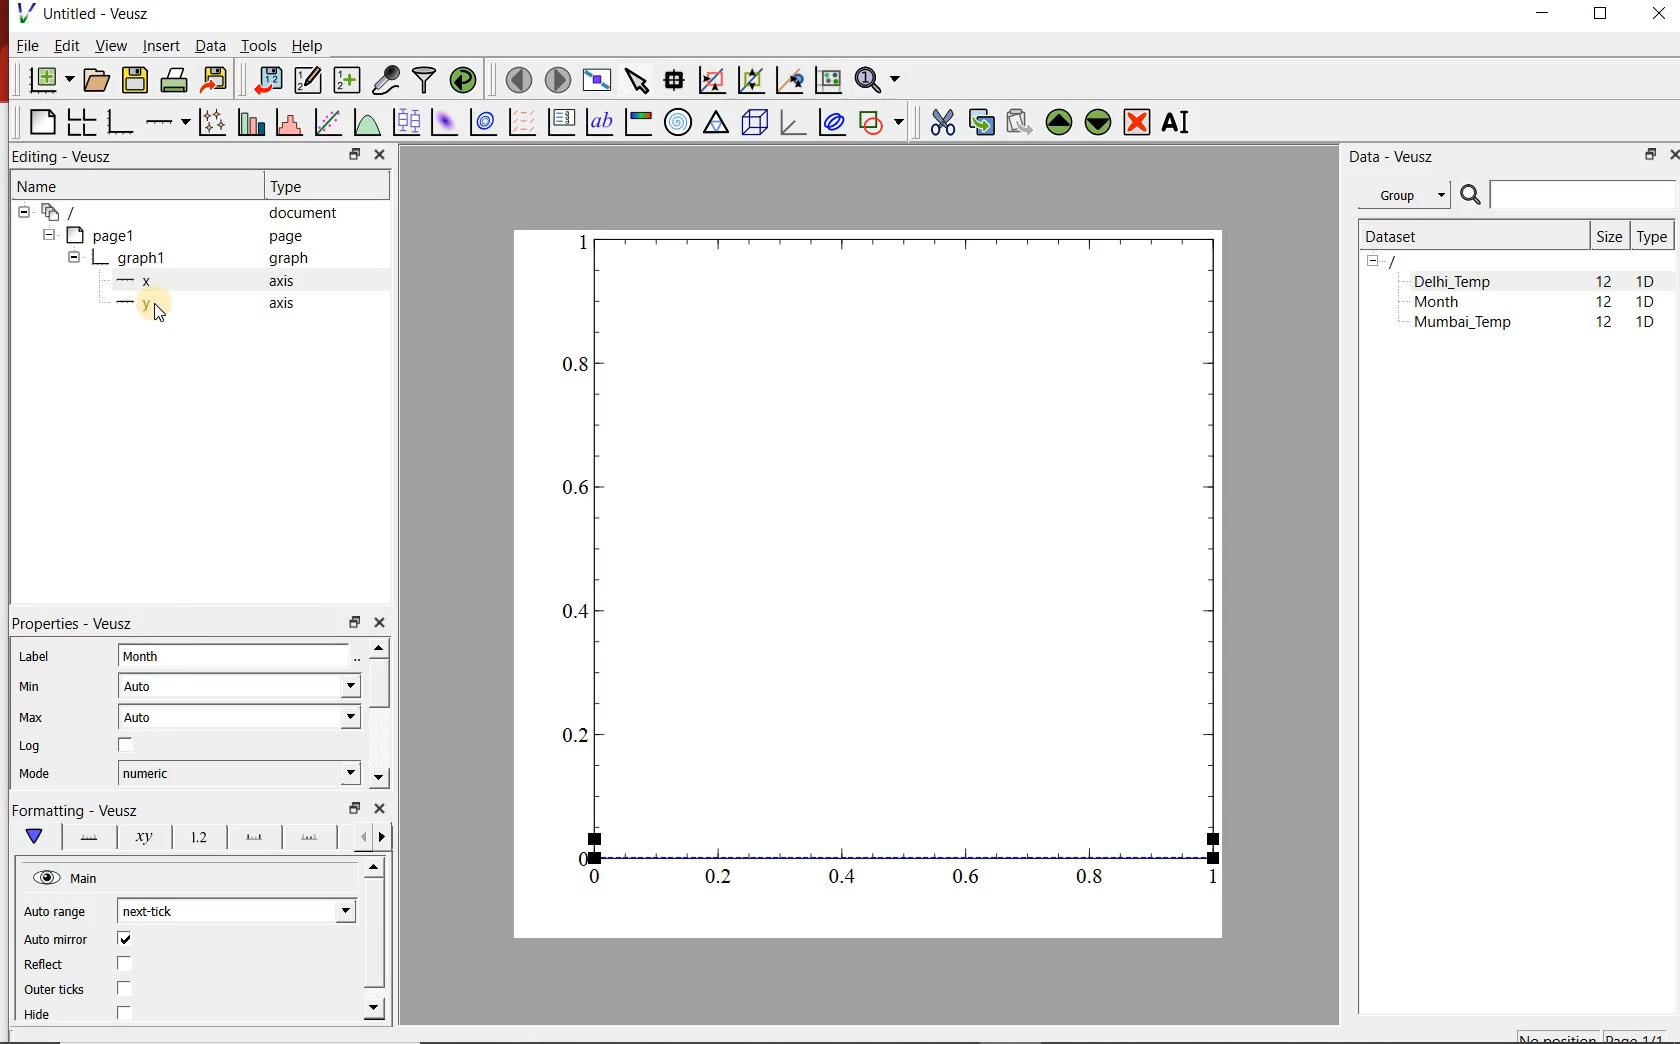  What do you see at coordinates (1609, 236) in the screenshot?
I see `Size` at bounding box center [1609, 236].